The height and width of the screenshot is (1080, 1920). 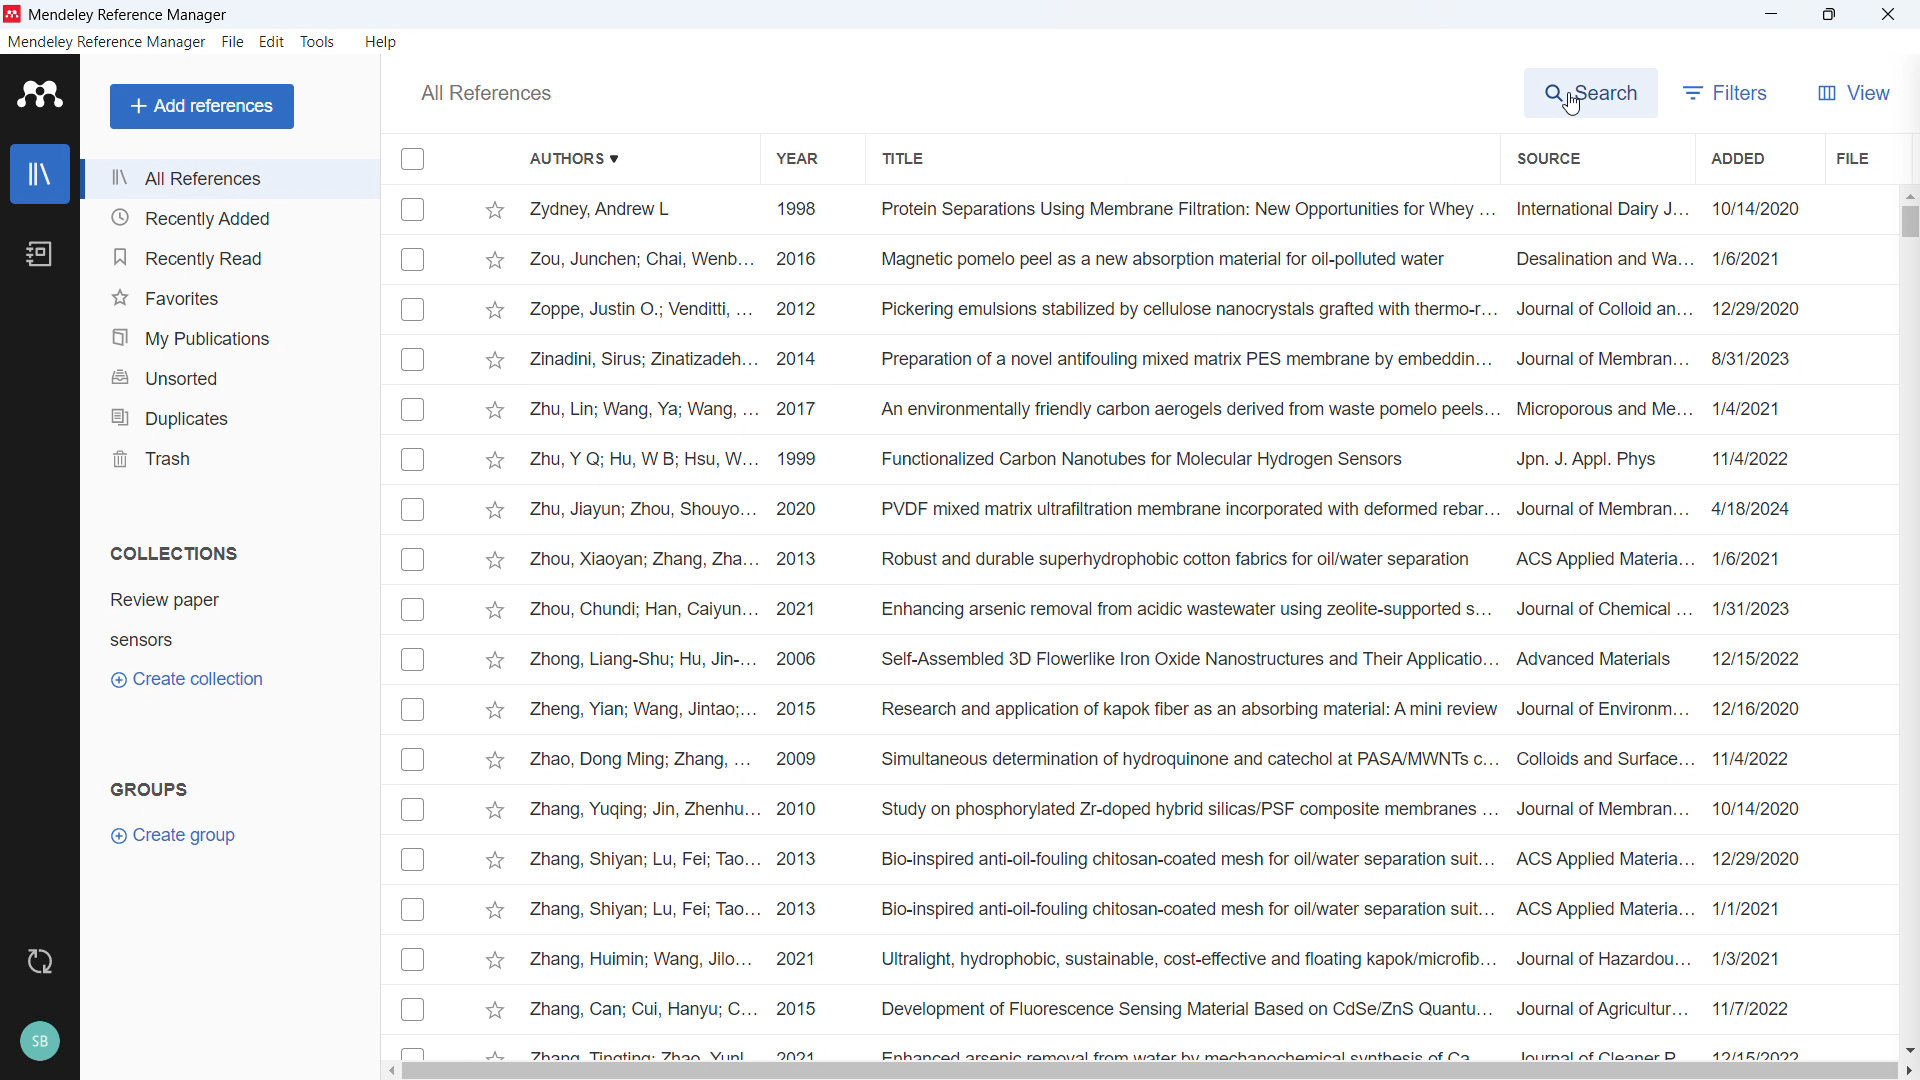 What do you see at coordinates (1724, 93) in the screenshot?
I see `filters` at bounding box center [1724, 93].